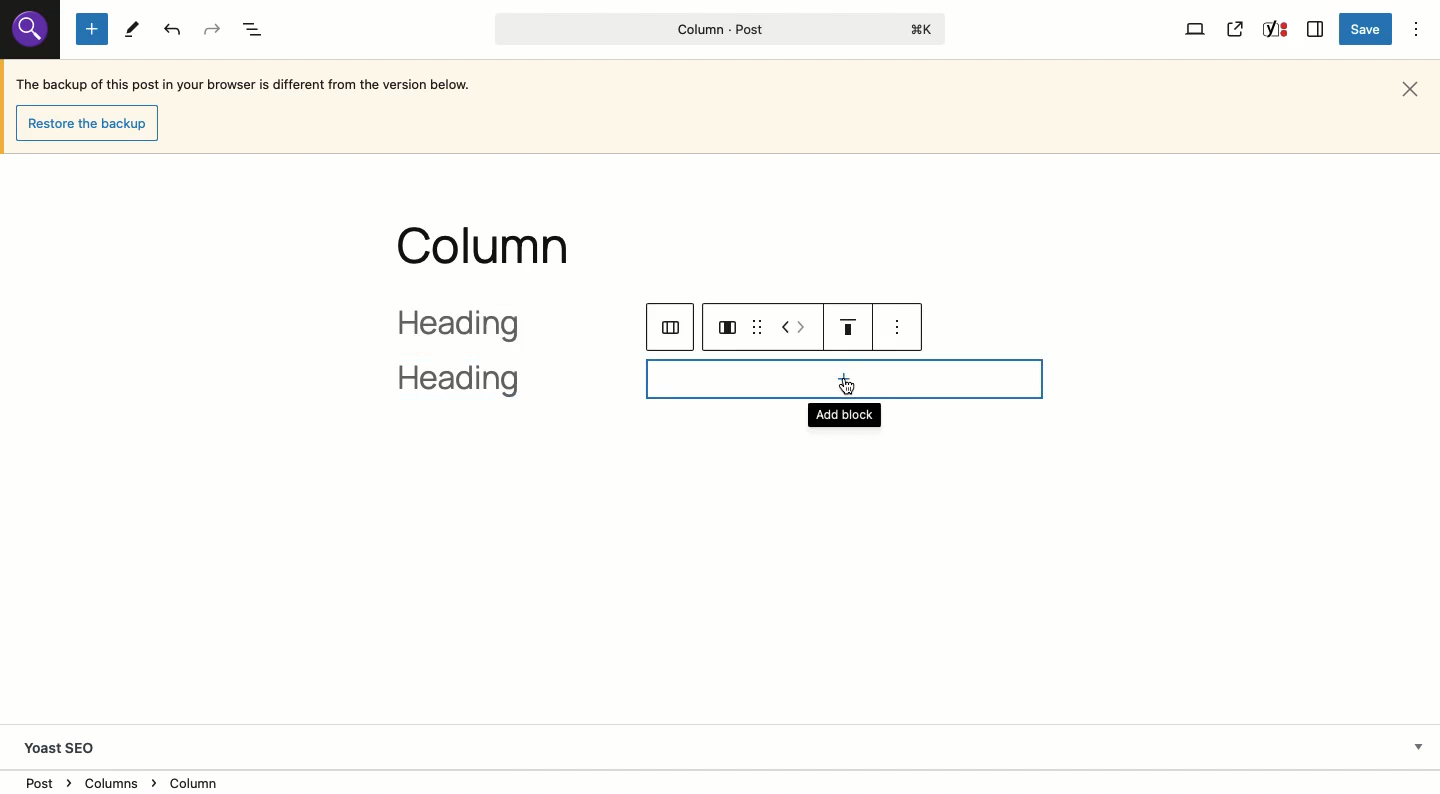 The width and height of the screenshot is (1440, 794). I want to click on drag, so click(755, 330).